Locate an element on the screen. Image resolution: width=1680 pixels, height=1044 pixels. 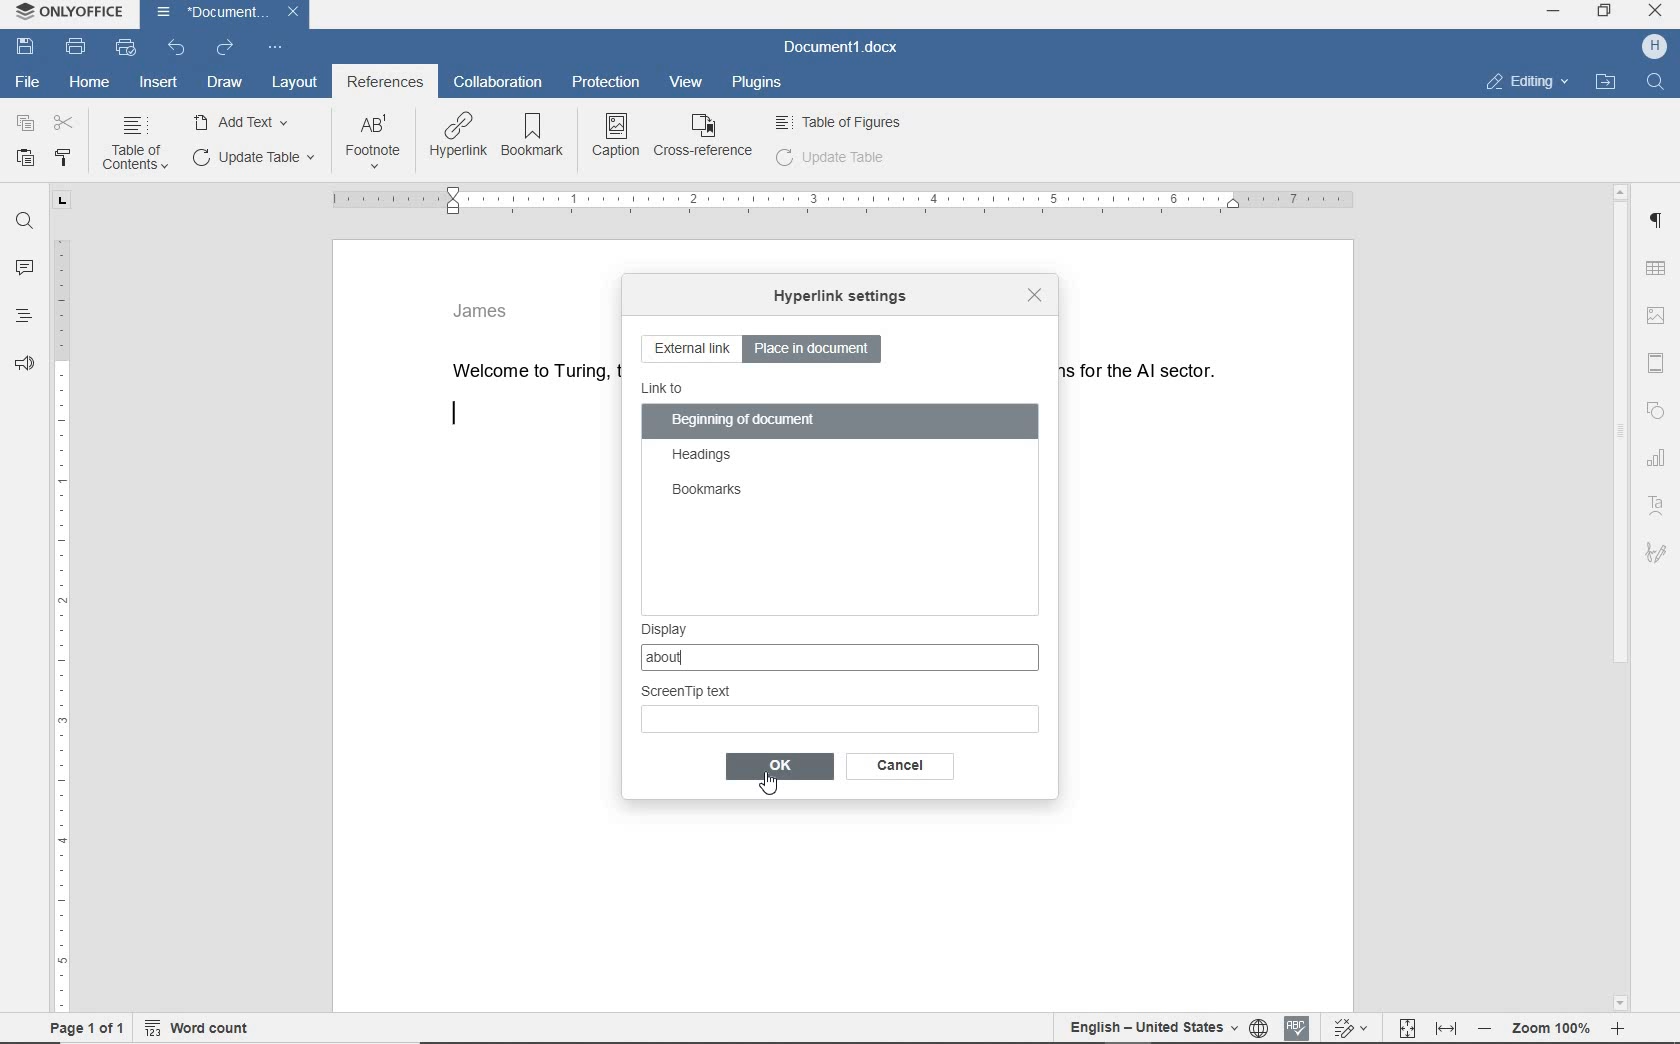
shape is located at coordinates (1656, 412).